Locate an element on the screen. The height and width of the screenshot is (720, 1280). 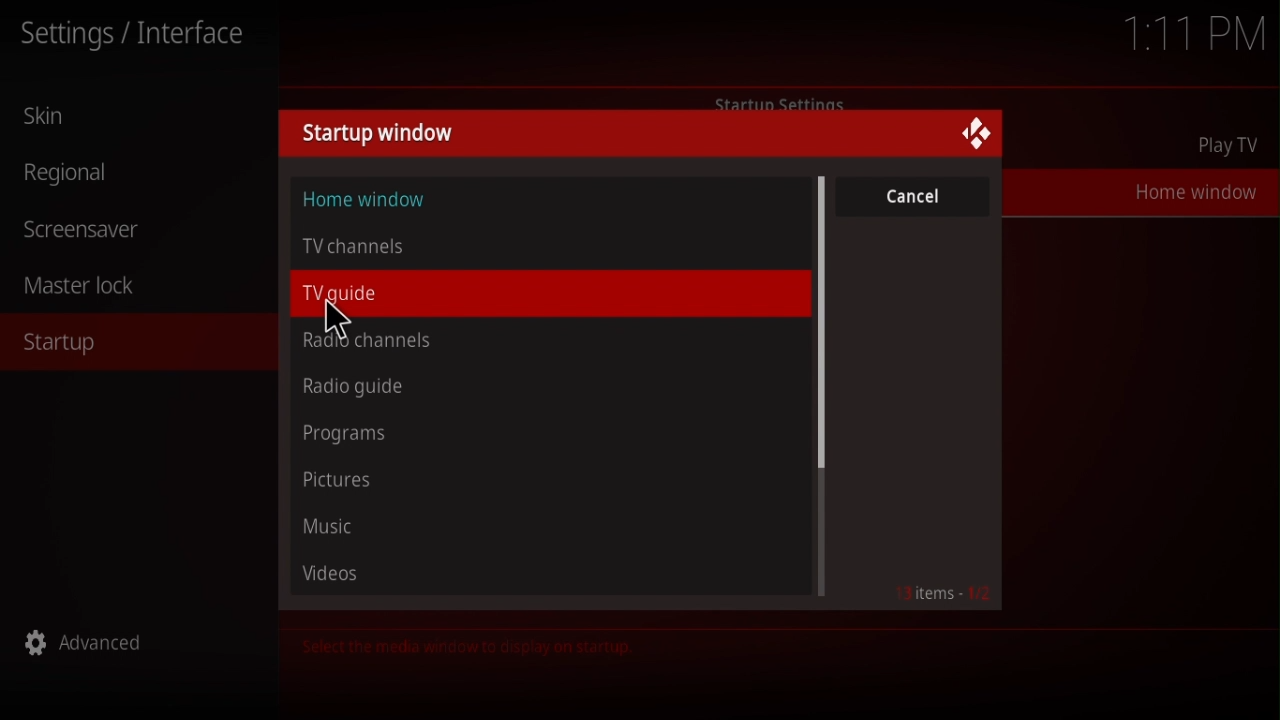
radio channel is located at coordinates (363, 342).